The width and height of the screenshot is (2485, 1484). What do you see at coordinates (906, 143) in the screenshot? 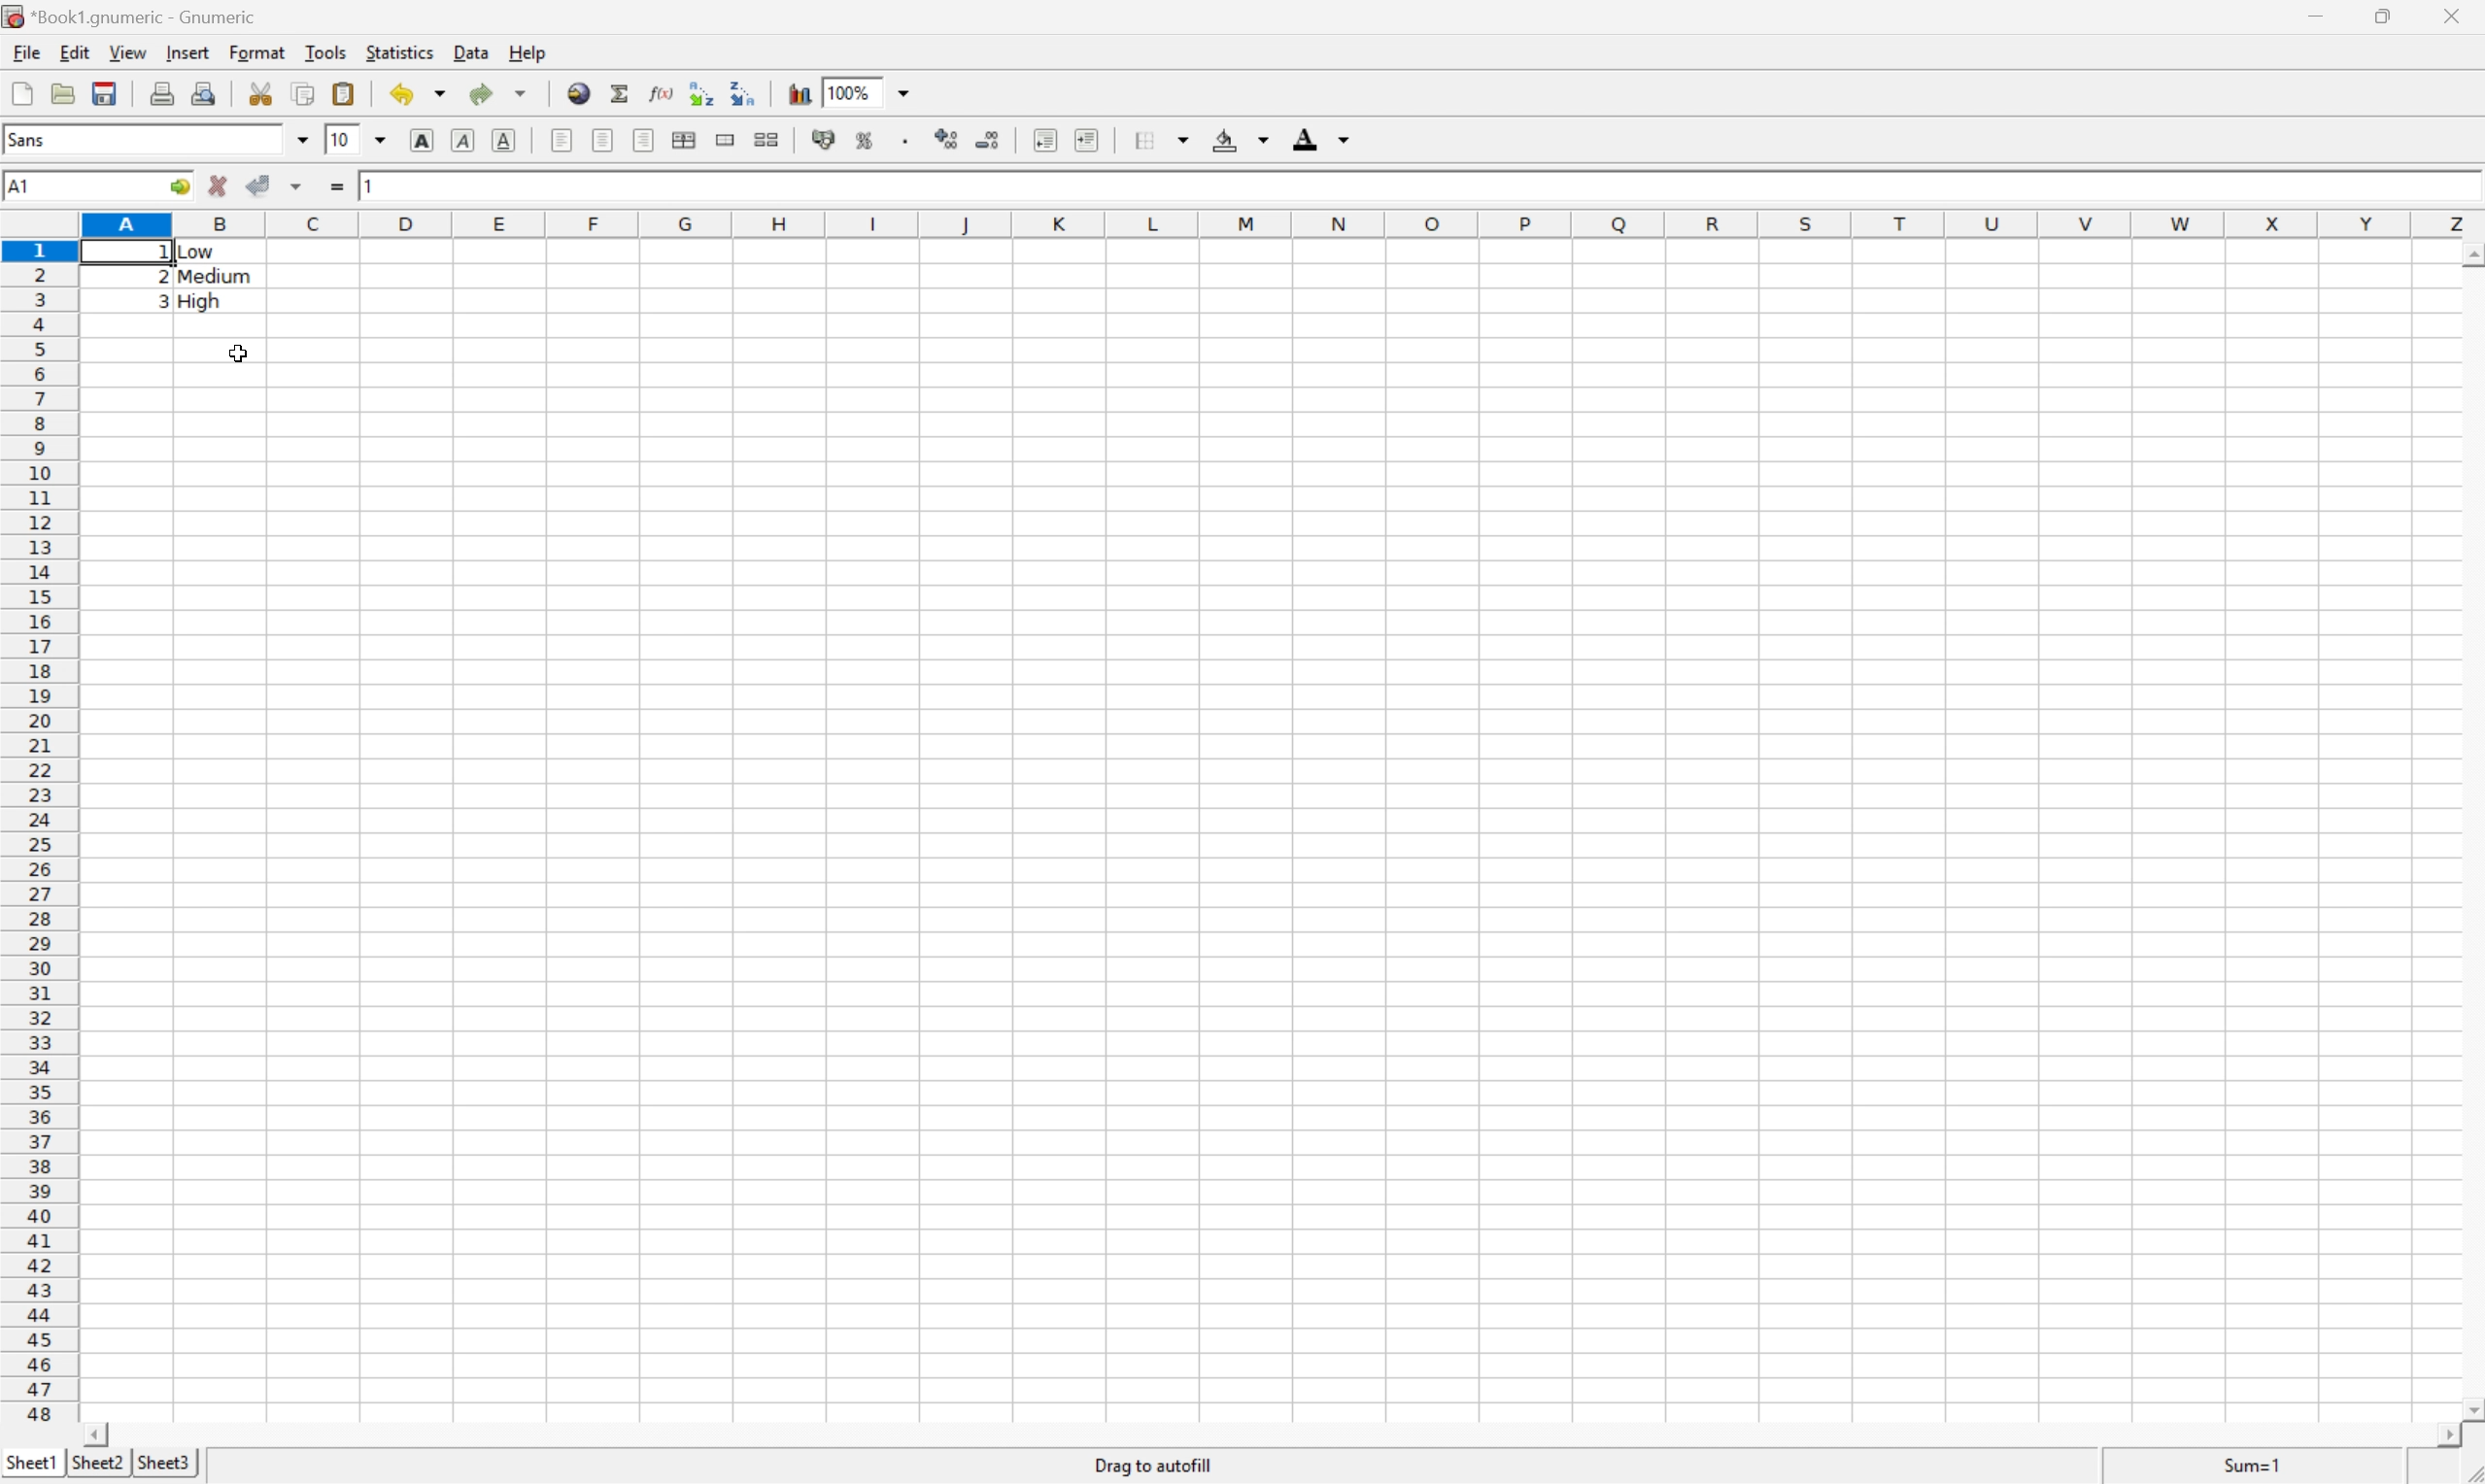
I see `Set the format of the selected cells to include a thousands separator` at bounding box center [906, 143].